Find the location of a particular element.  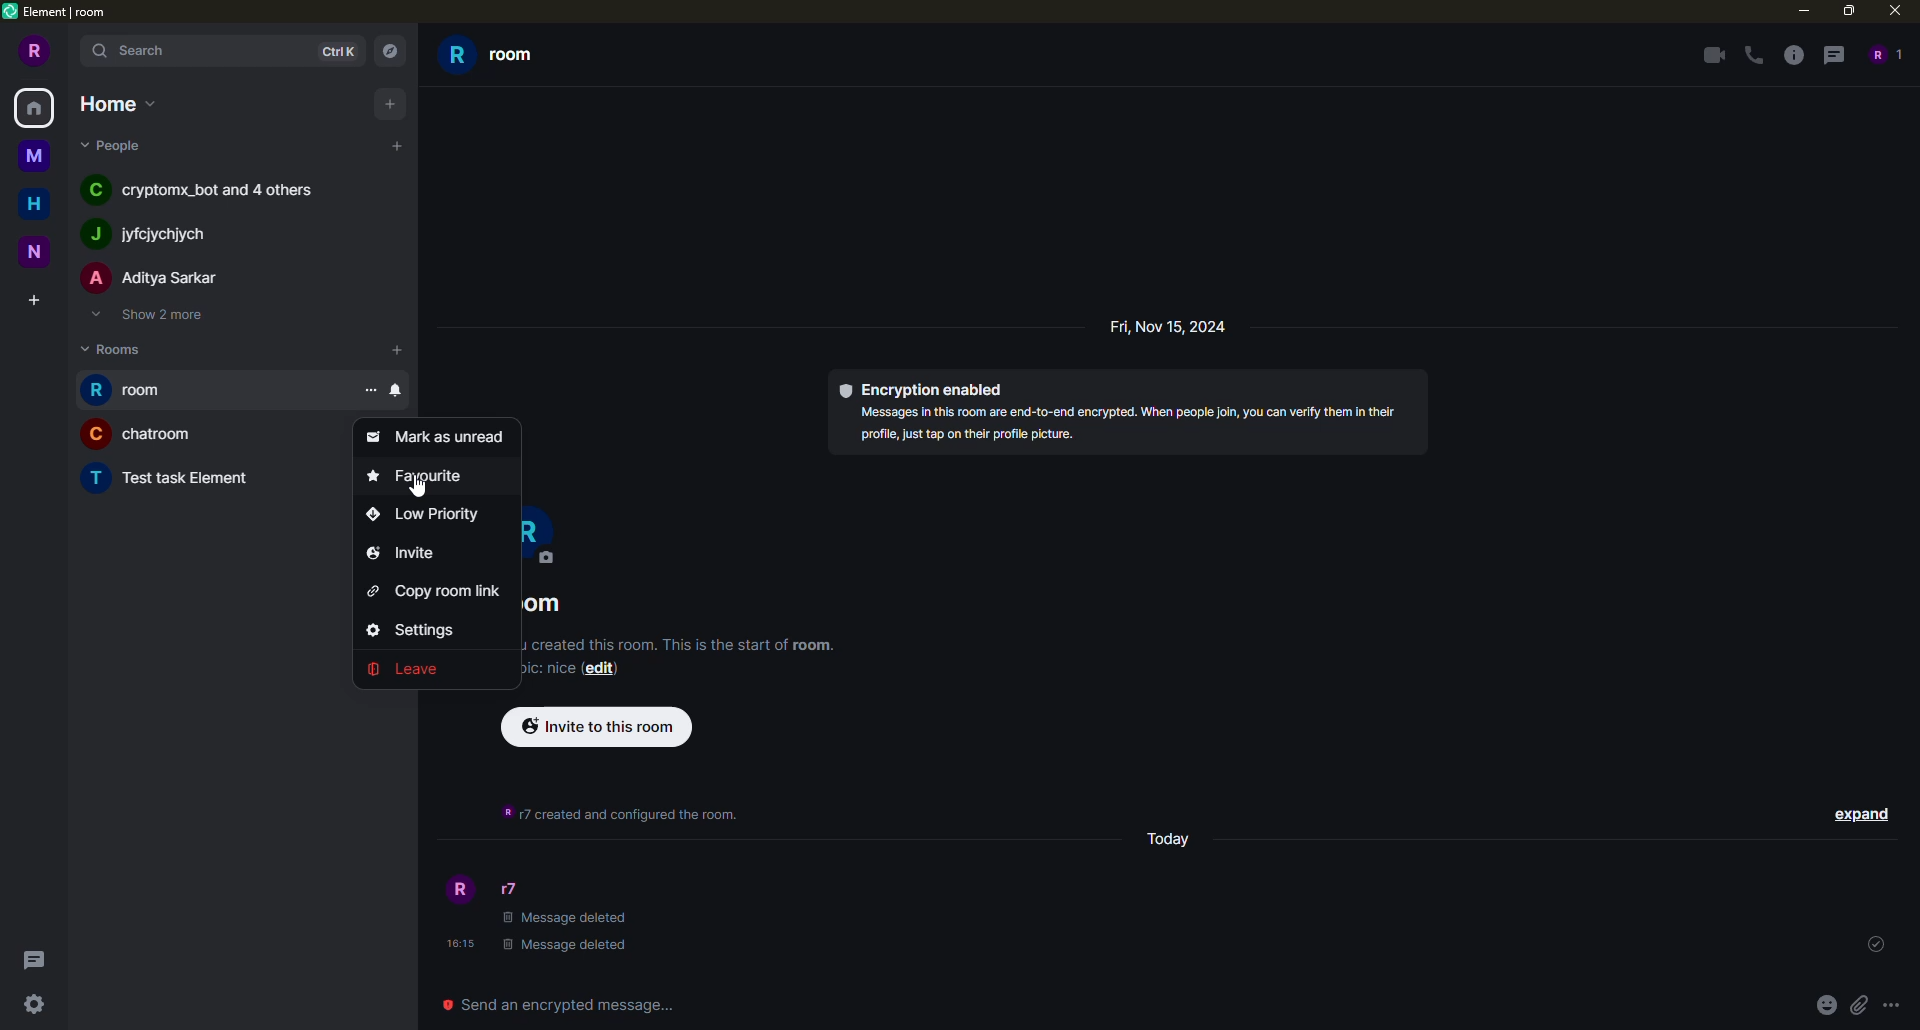

C  cryptomx_bot and 4 others is located at coordinates (191, 191).